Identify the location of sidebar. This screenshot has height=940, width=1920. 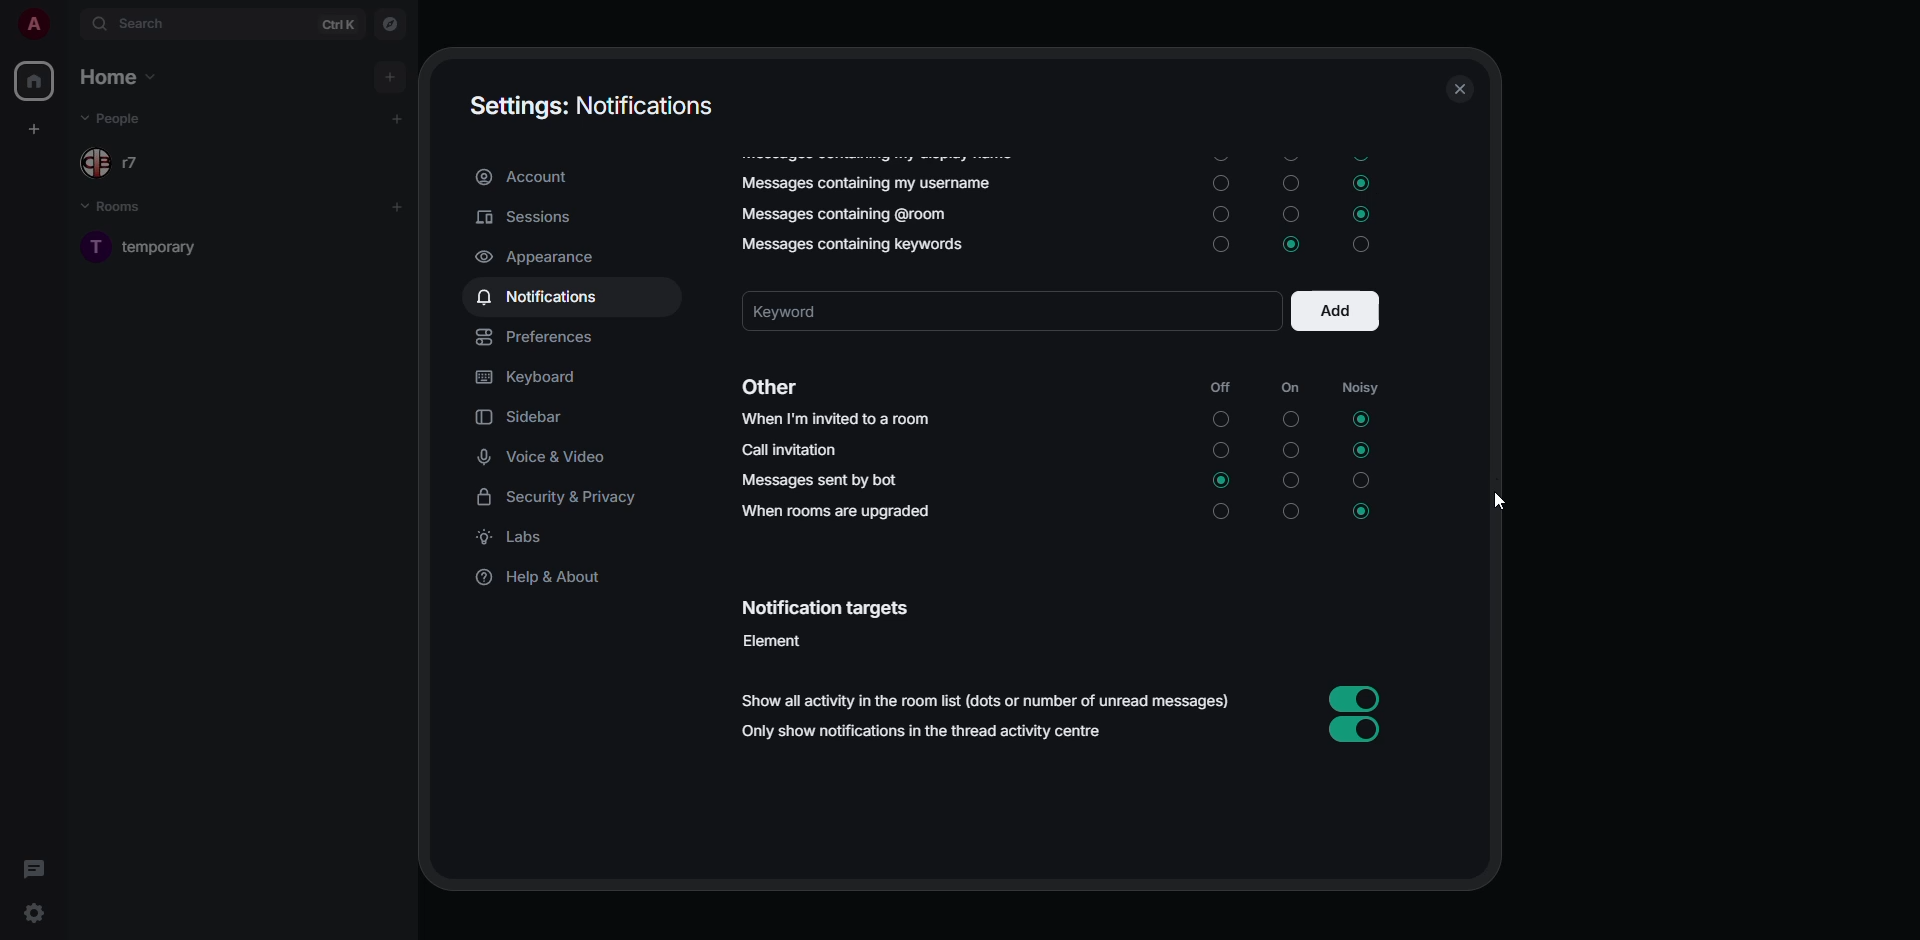
(529, 416).